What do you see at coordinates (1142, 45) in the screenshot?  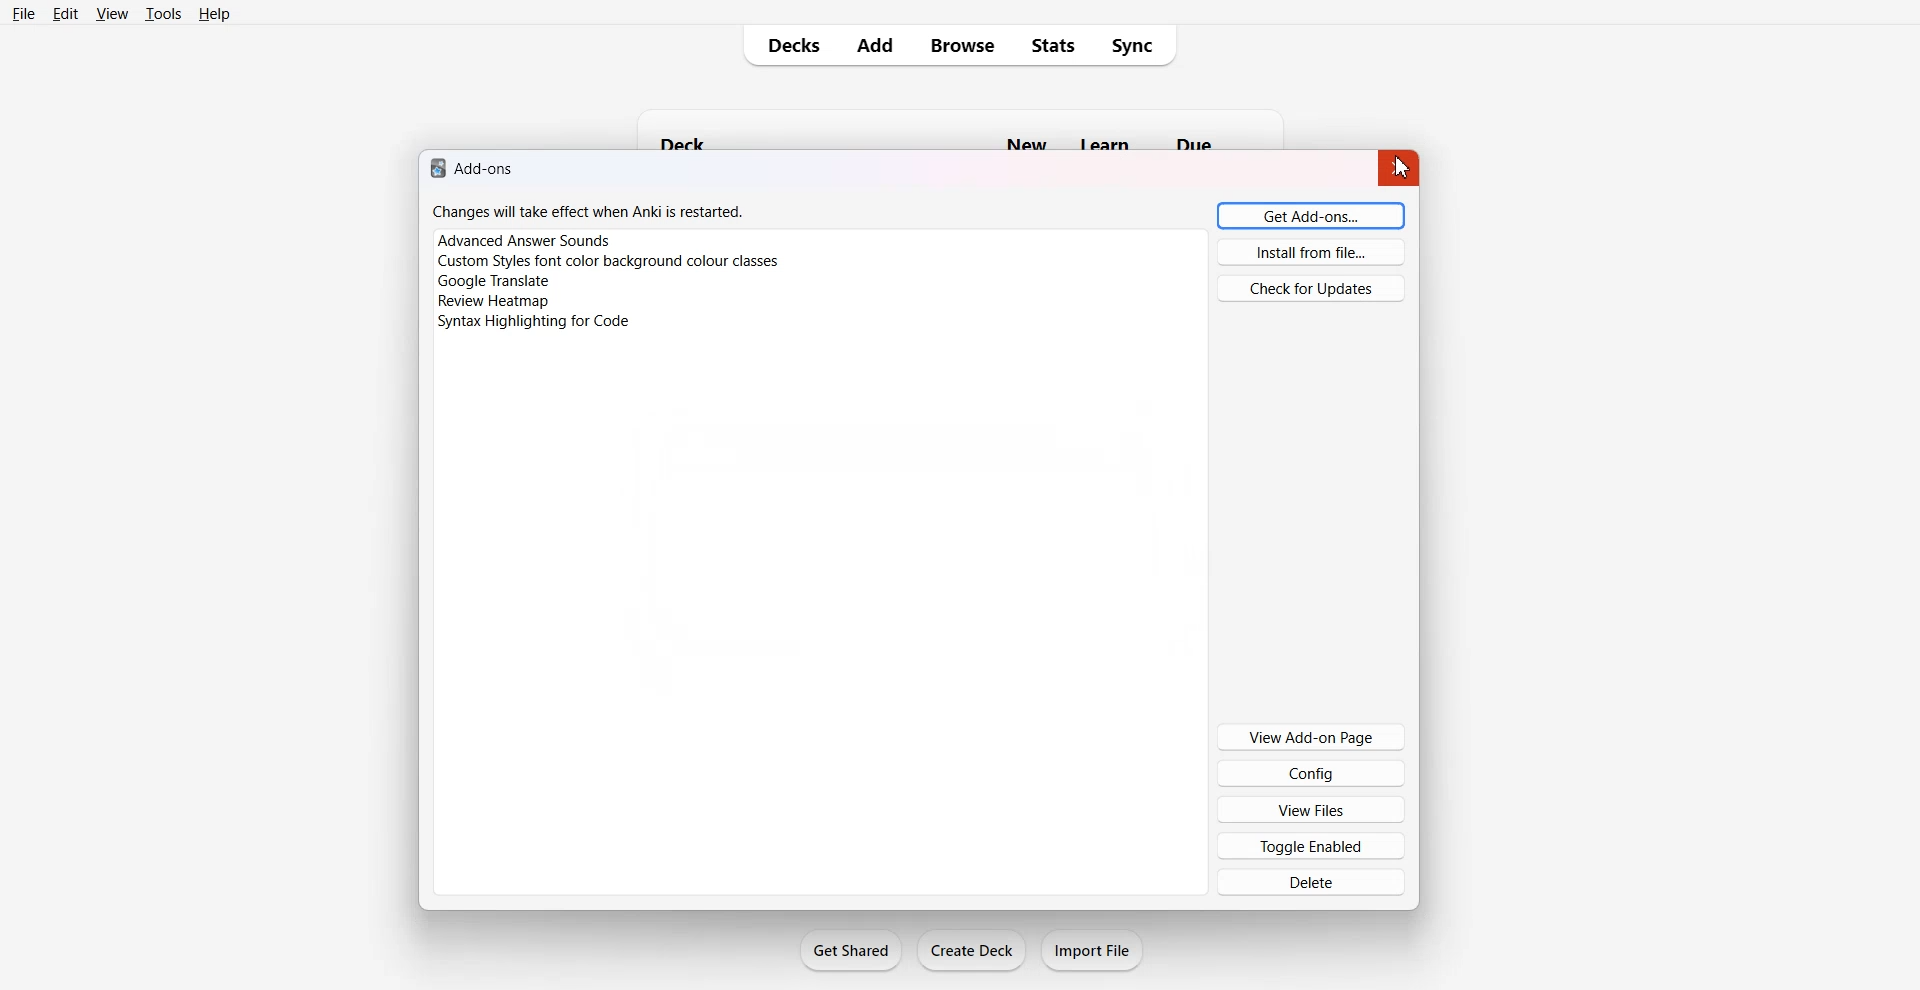 I see `Sync` at bounding box center [1142, 45].